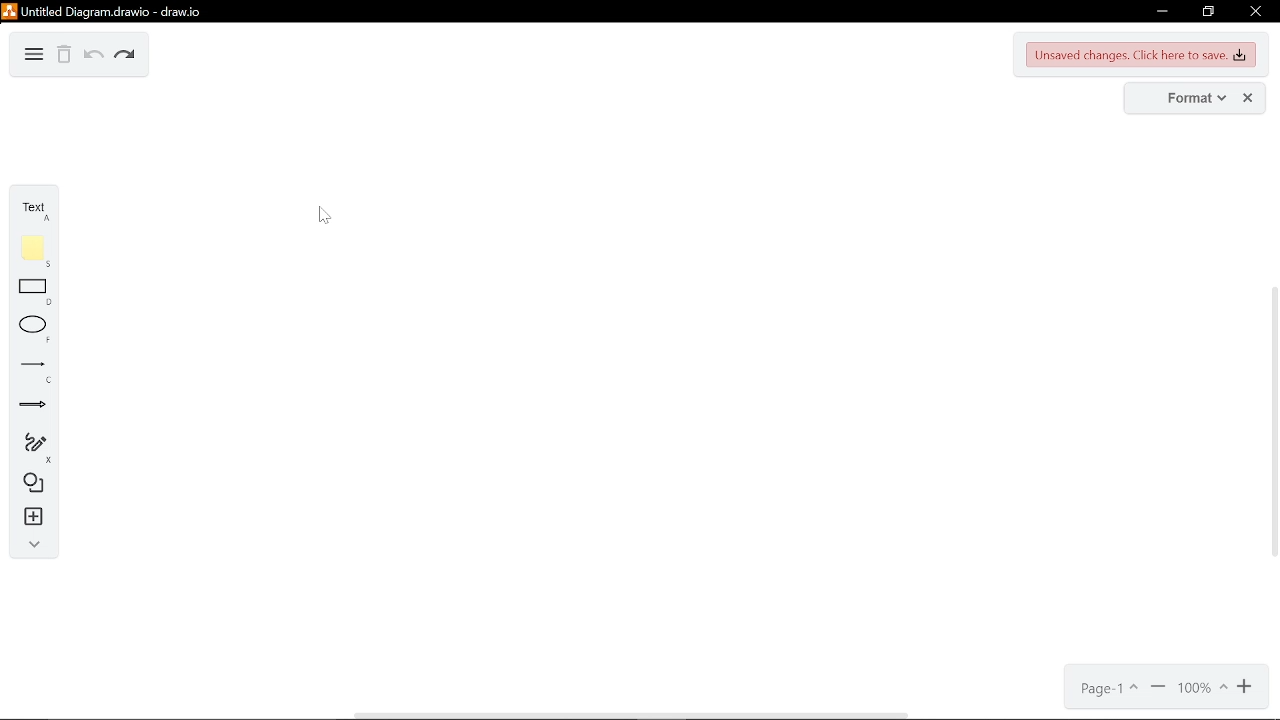  Describe the element at coordinates (1190, 99) in the screenshot. I see `format` at that location.